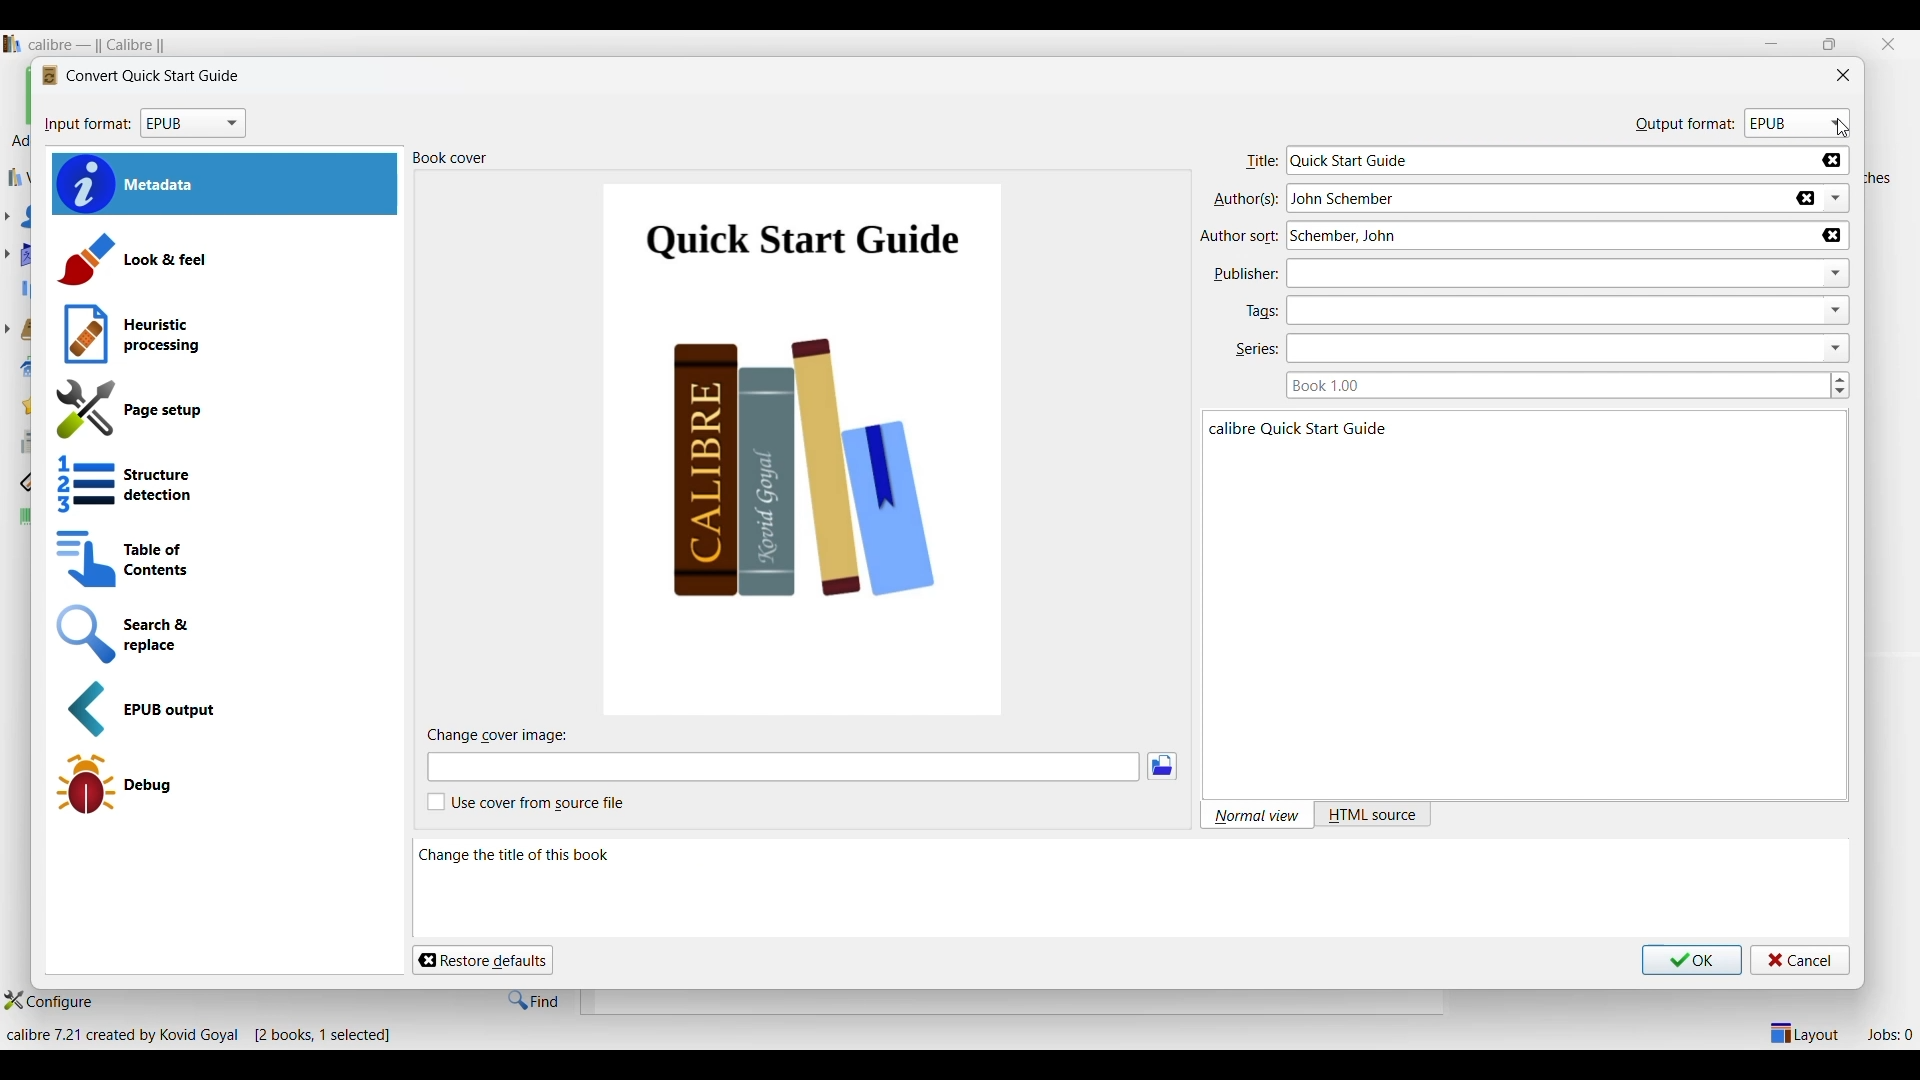  What do you see at coordinates (1839, 309) in the screenshot?
I see `dropdown` at bounding box center [1839, 309].